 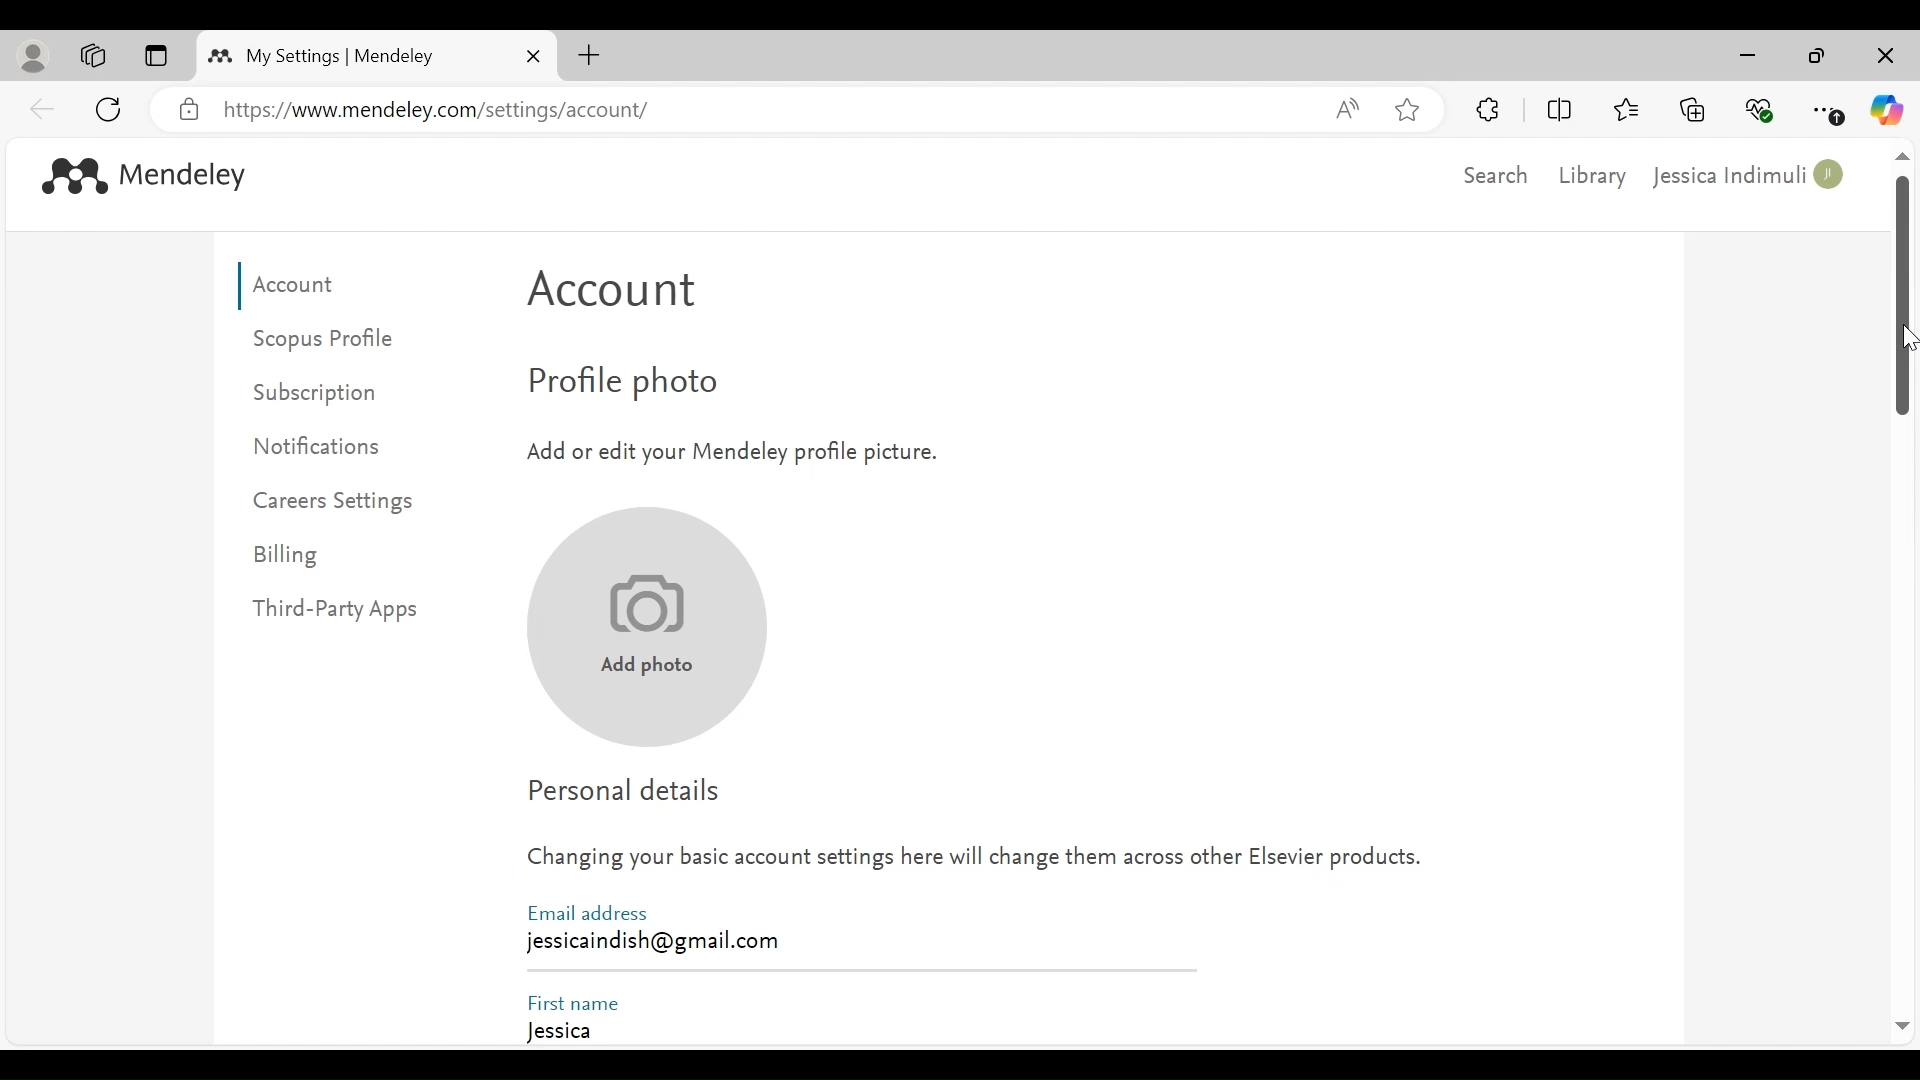 What do you see at coordinates (94, 56) in the screenshot?
I see `Workspaces` at bounding box center [94, 56].